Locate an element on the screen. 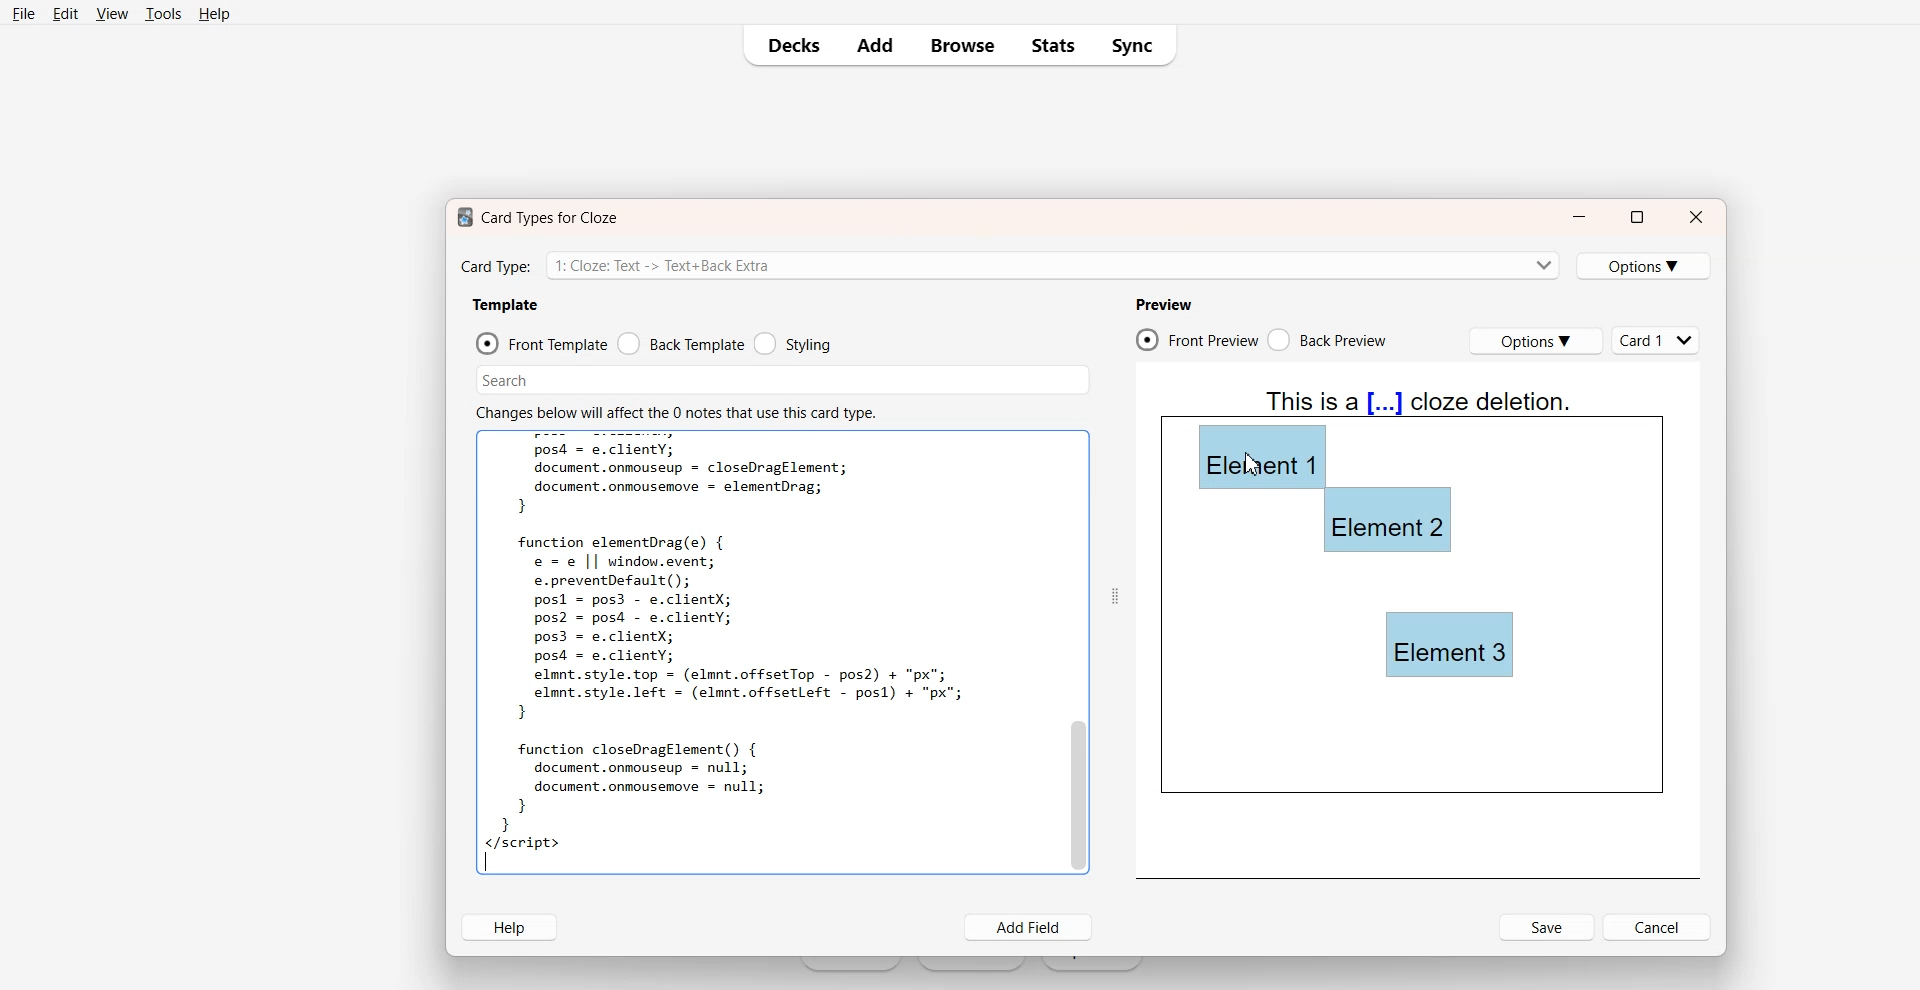 This screenshot has height=990, width=1920. Tools is located at coordinates (162, 14).